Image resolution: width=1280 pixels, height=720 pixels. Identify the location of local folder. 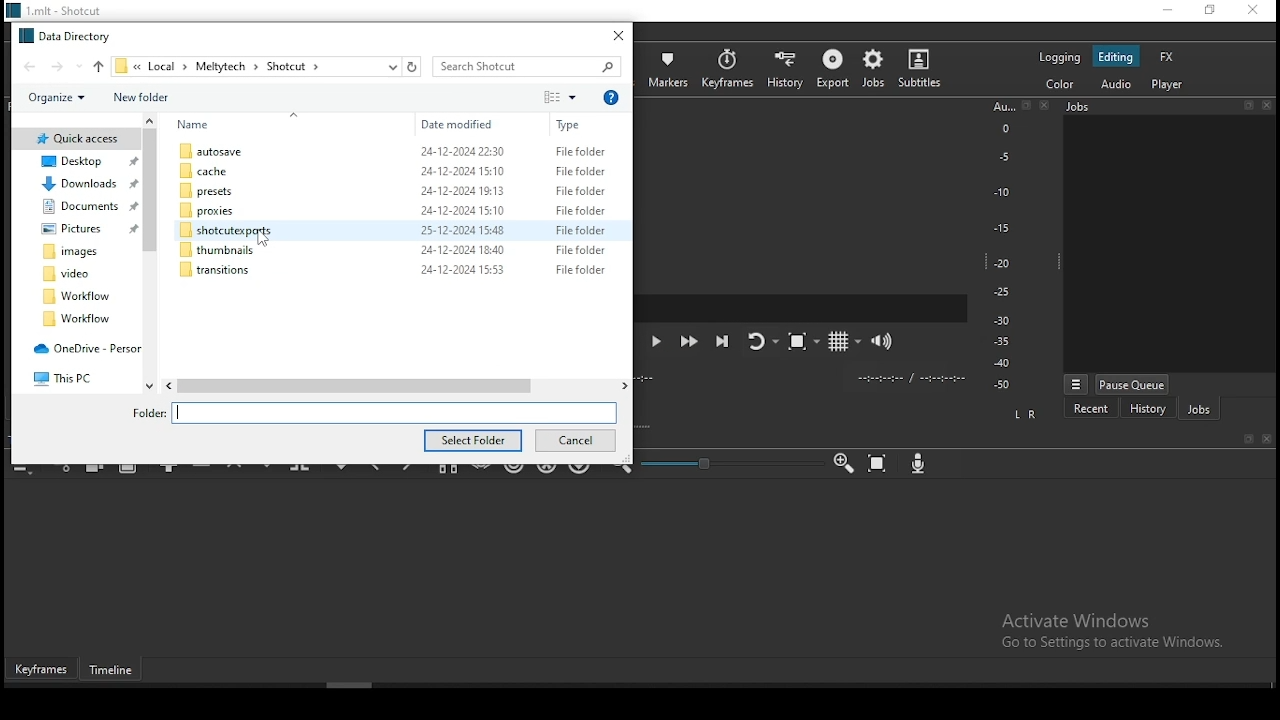
(219, 191).